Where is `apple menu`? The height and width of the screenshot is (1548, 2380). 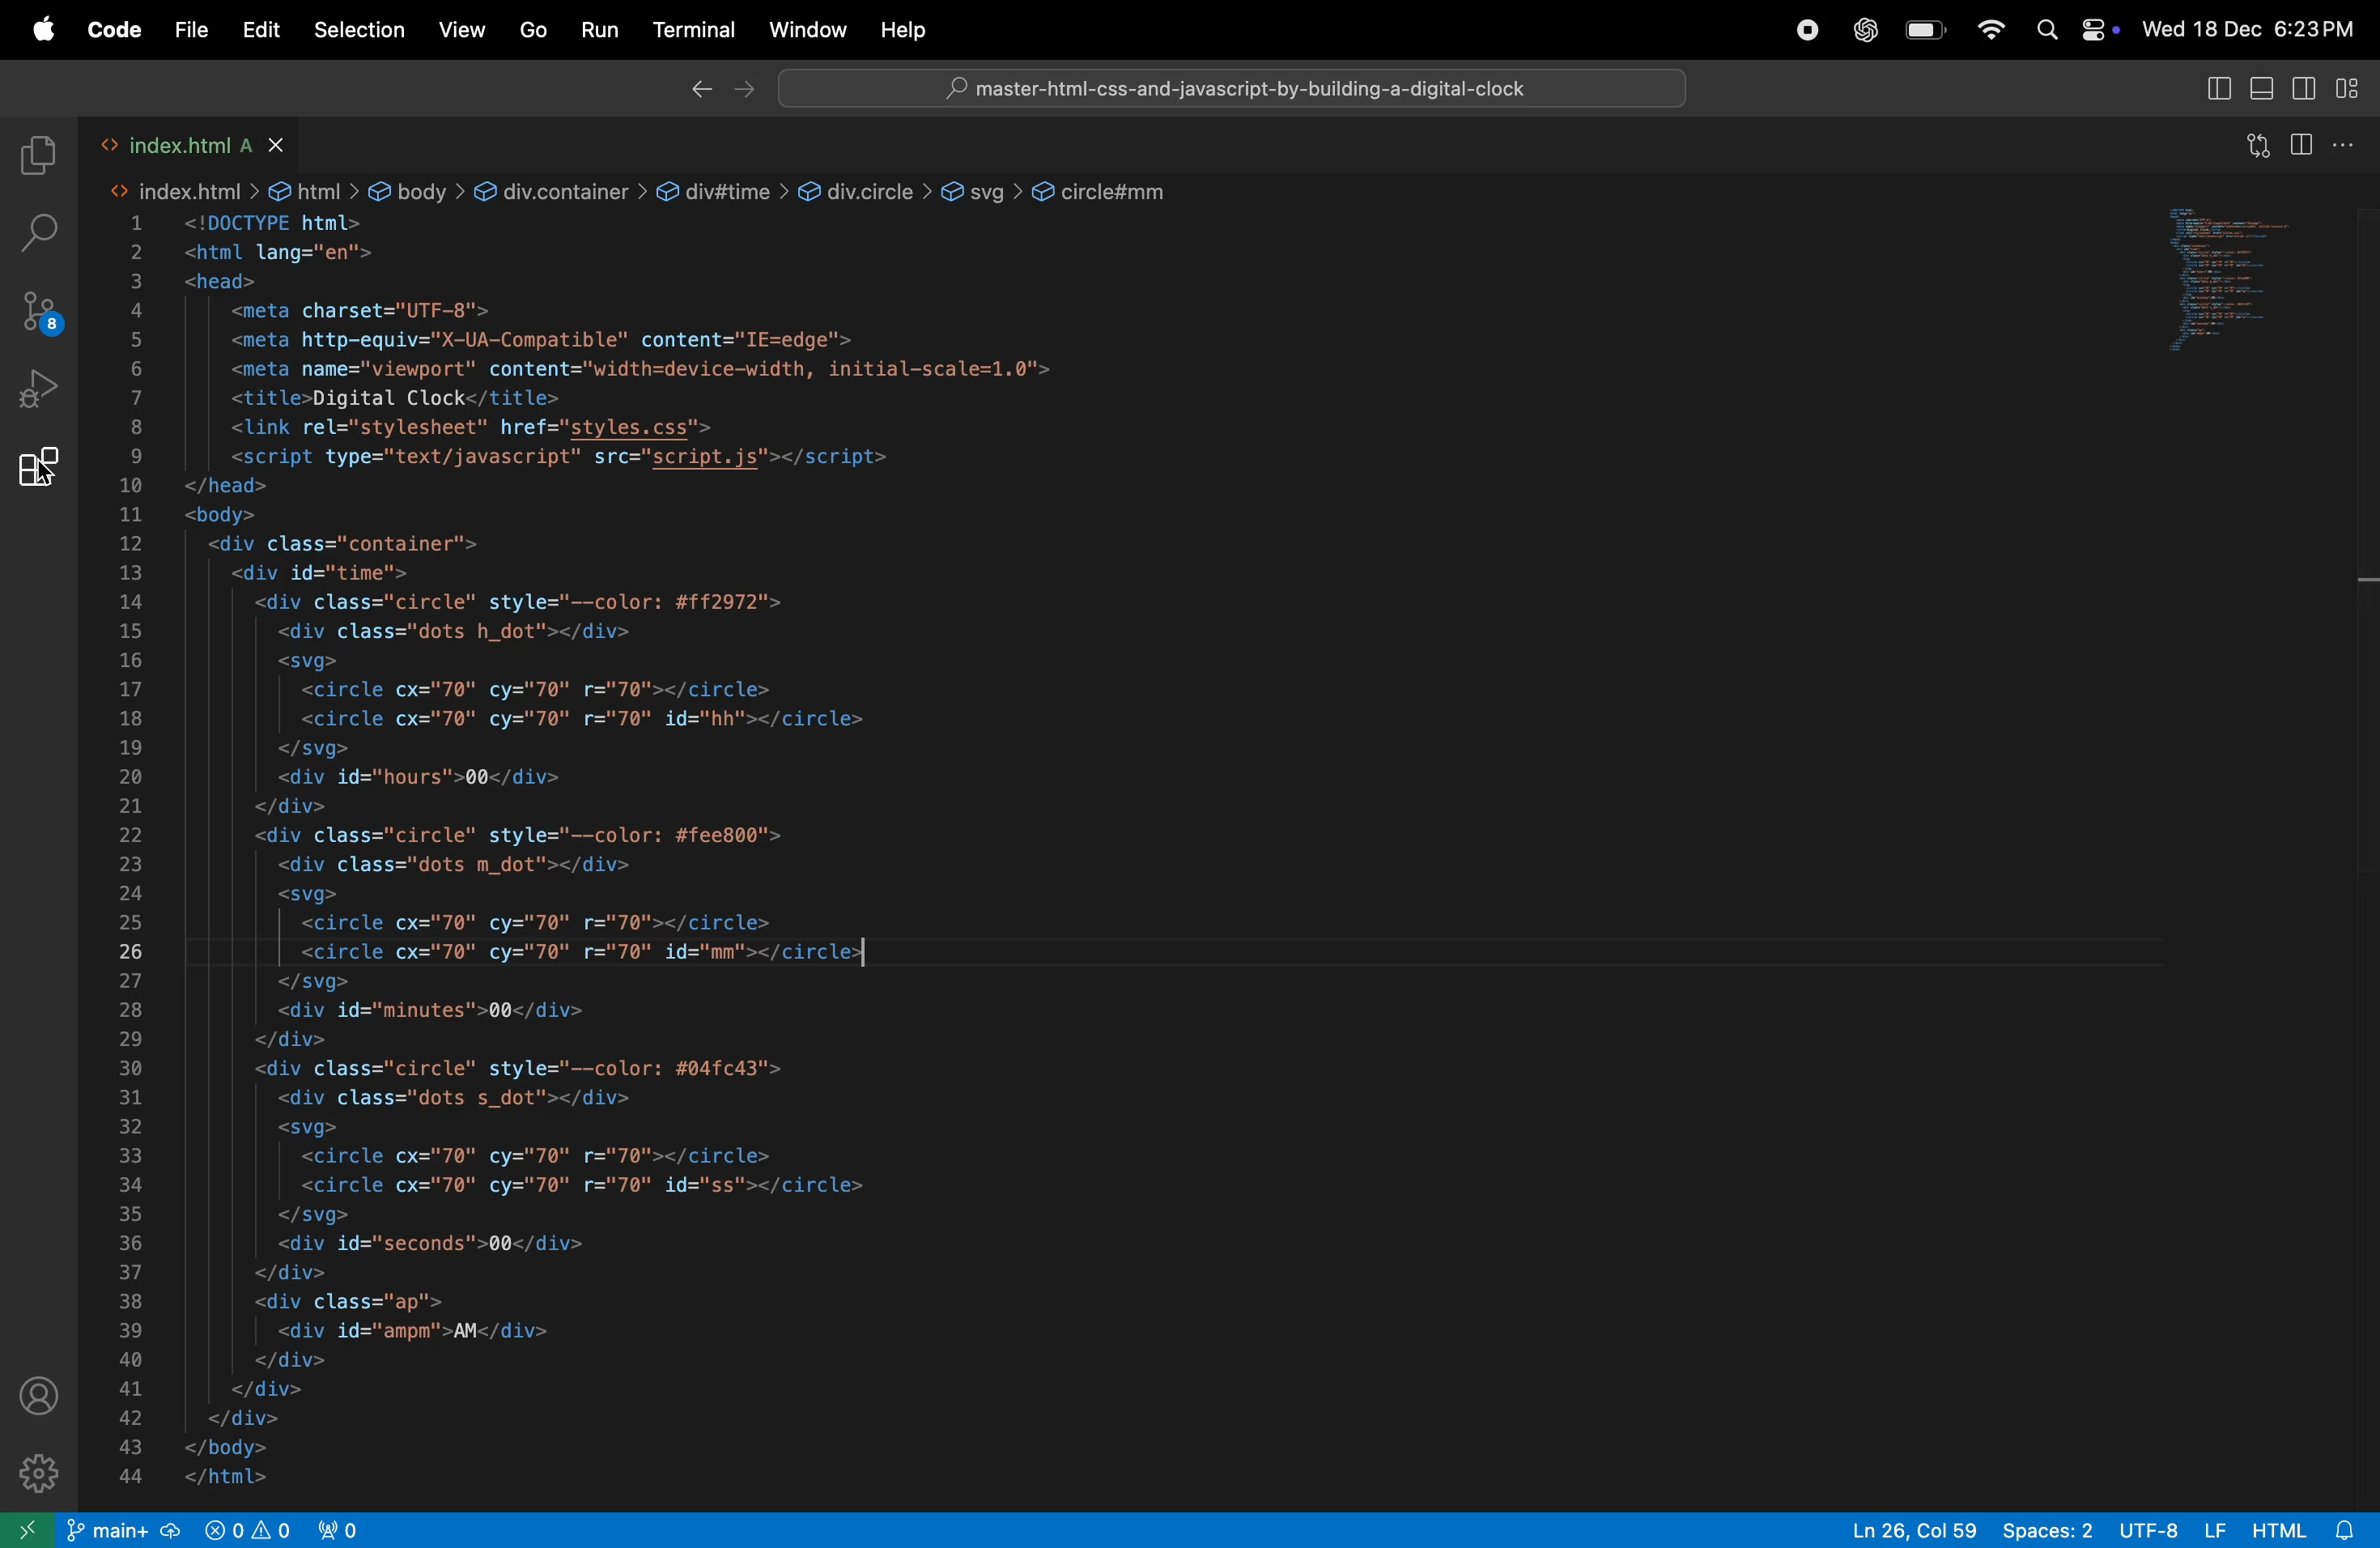 apple menu is located at coordinates (36, 30).